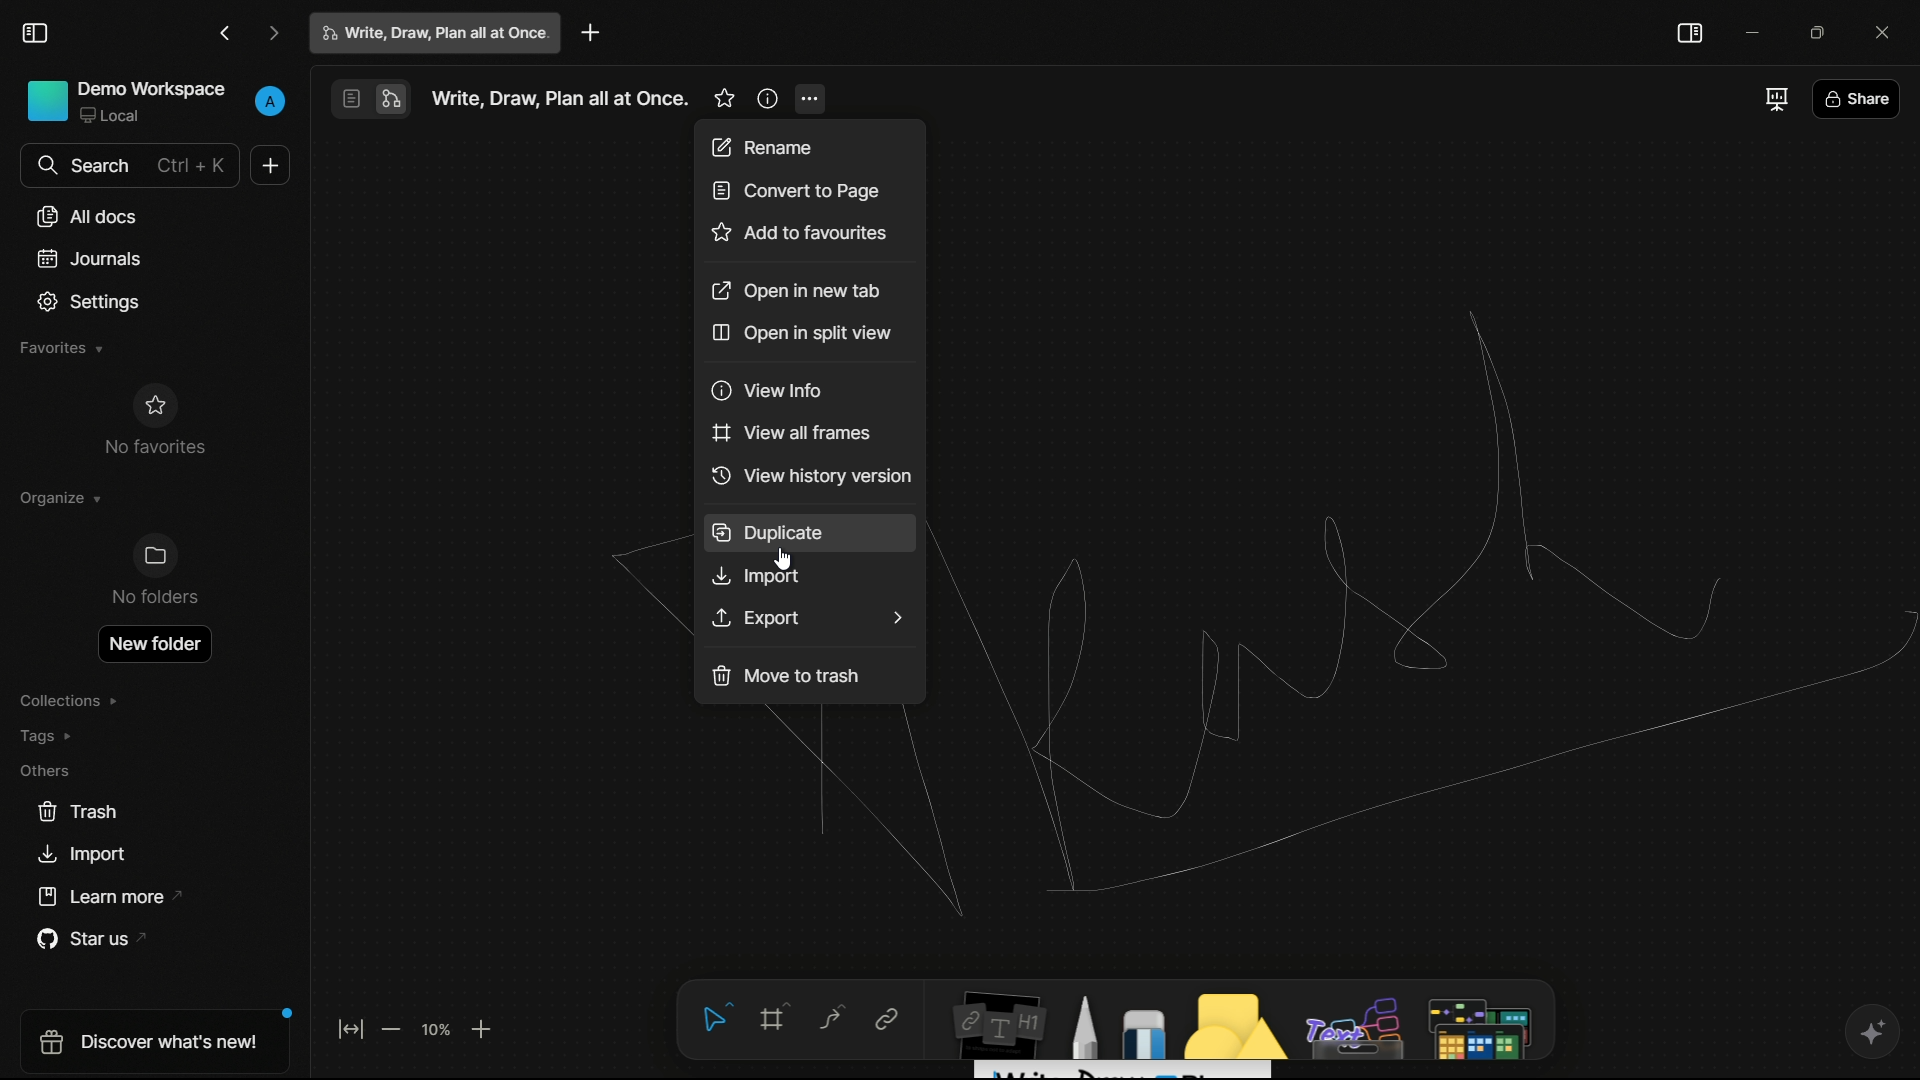 The height and width of the screenshot is (1080, 1920). What do you see at coordinates (87, 260) in the screenshot?
I see `journals` at bounding box center [87, 260].